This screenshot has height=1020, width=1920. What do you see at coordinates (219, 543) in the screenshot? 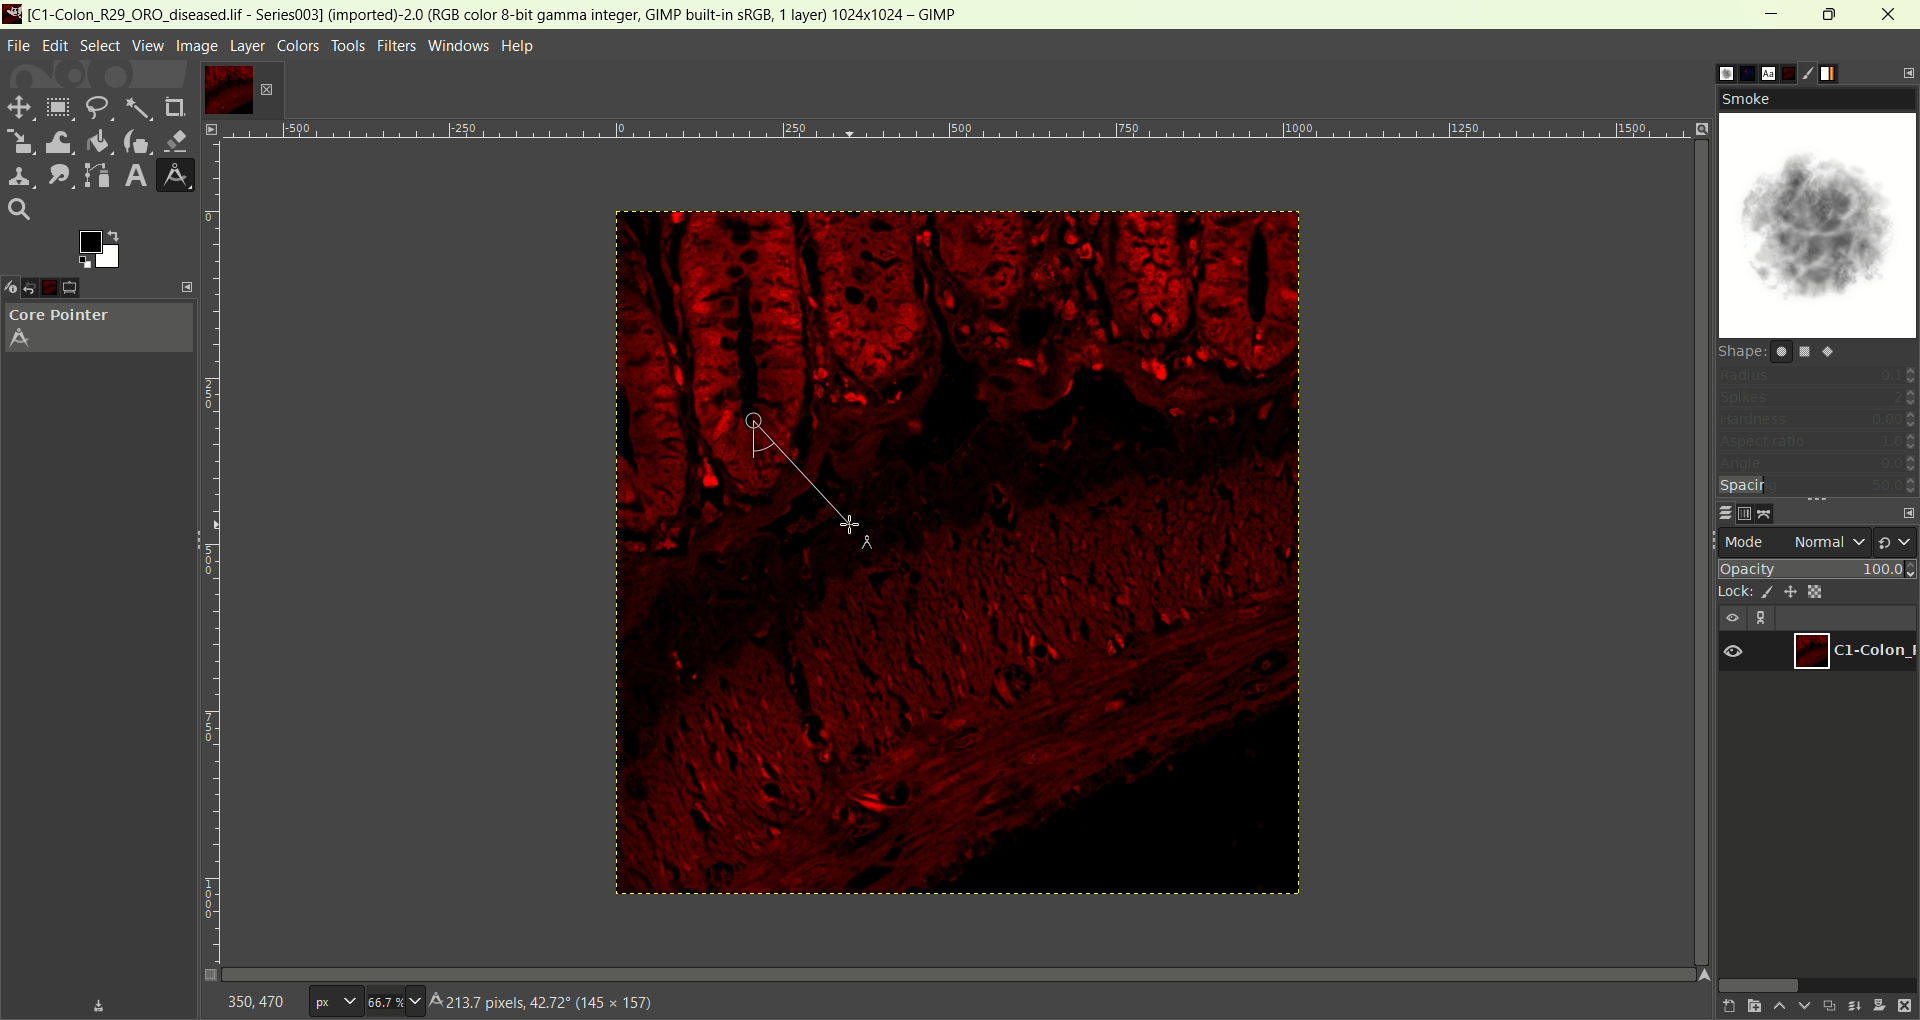
I see `scale bar` at bounding box center [219, 543].